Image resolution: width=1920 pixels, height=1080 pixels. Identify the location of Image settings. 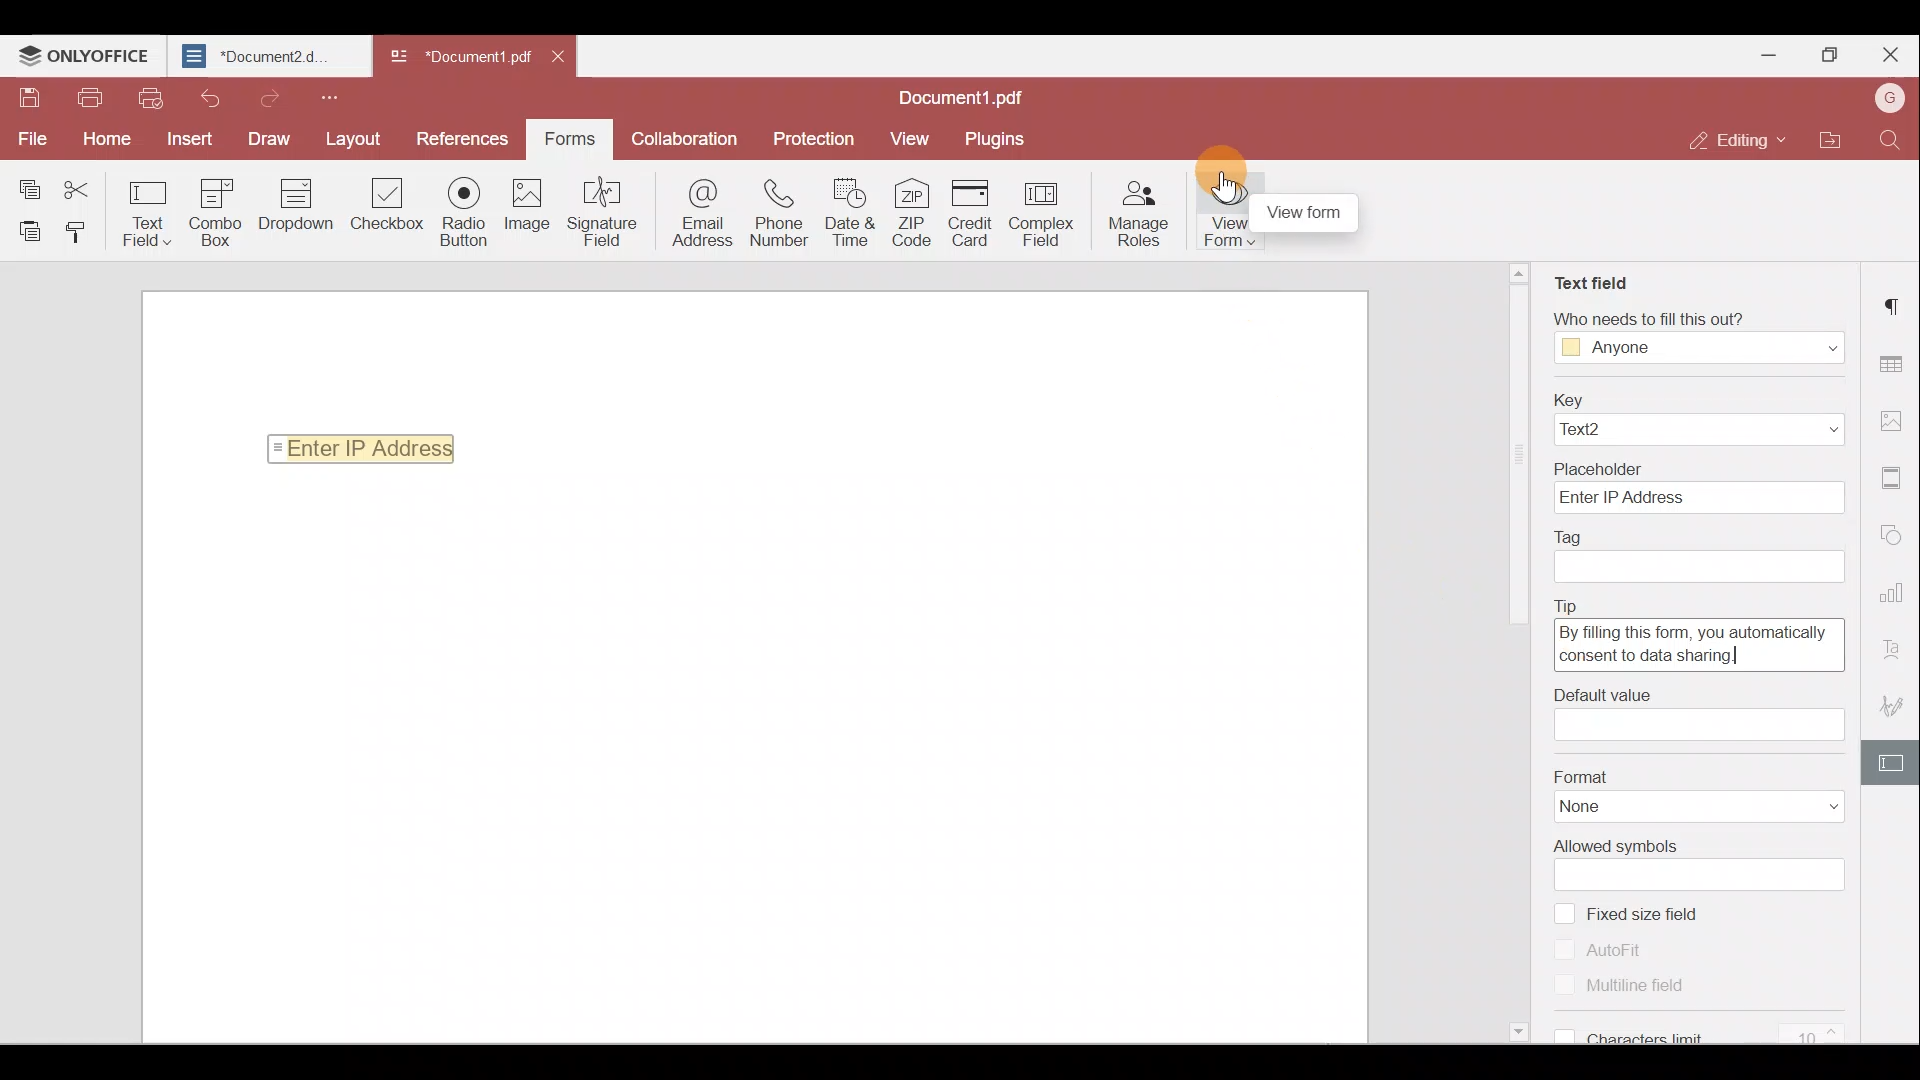
(1892, 419).